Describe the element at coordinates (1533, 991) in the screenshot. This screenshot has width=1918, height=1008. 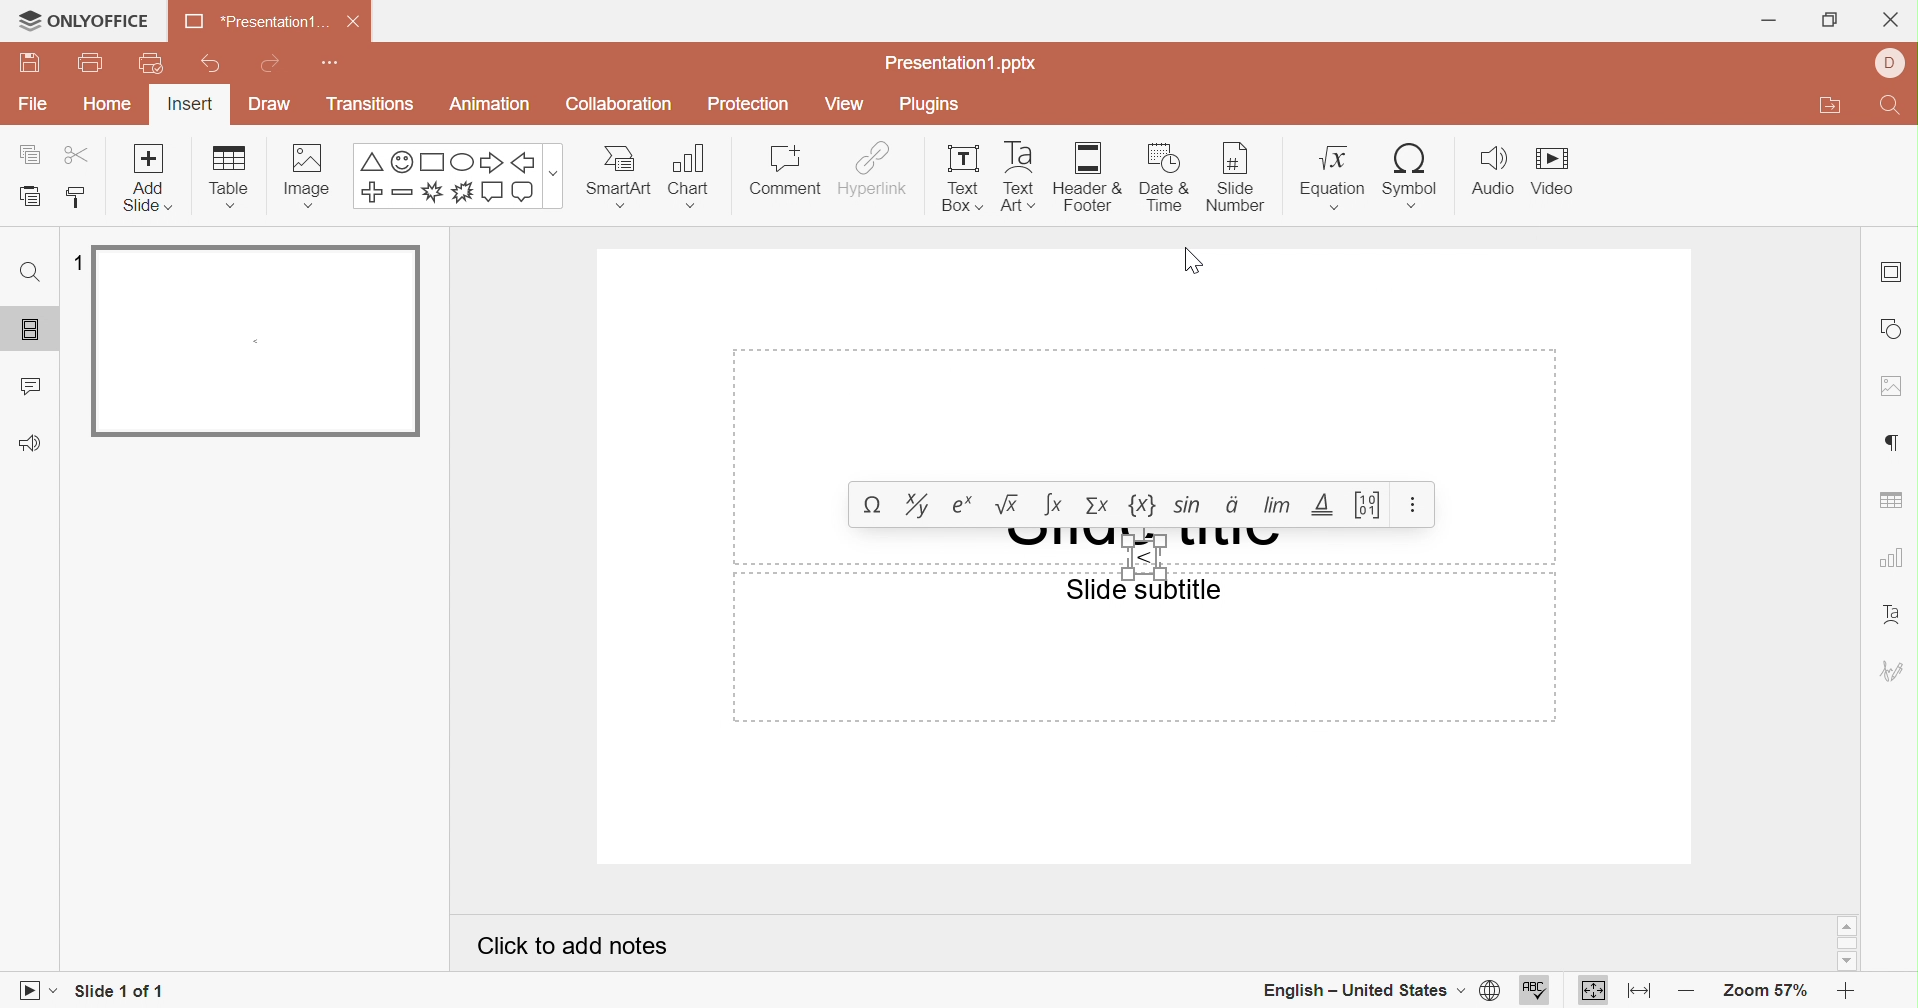
I see `Spell checking` at that location.